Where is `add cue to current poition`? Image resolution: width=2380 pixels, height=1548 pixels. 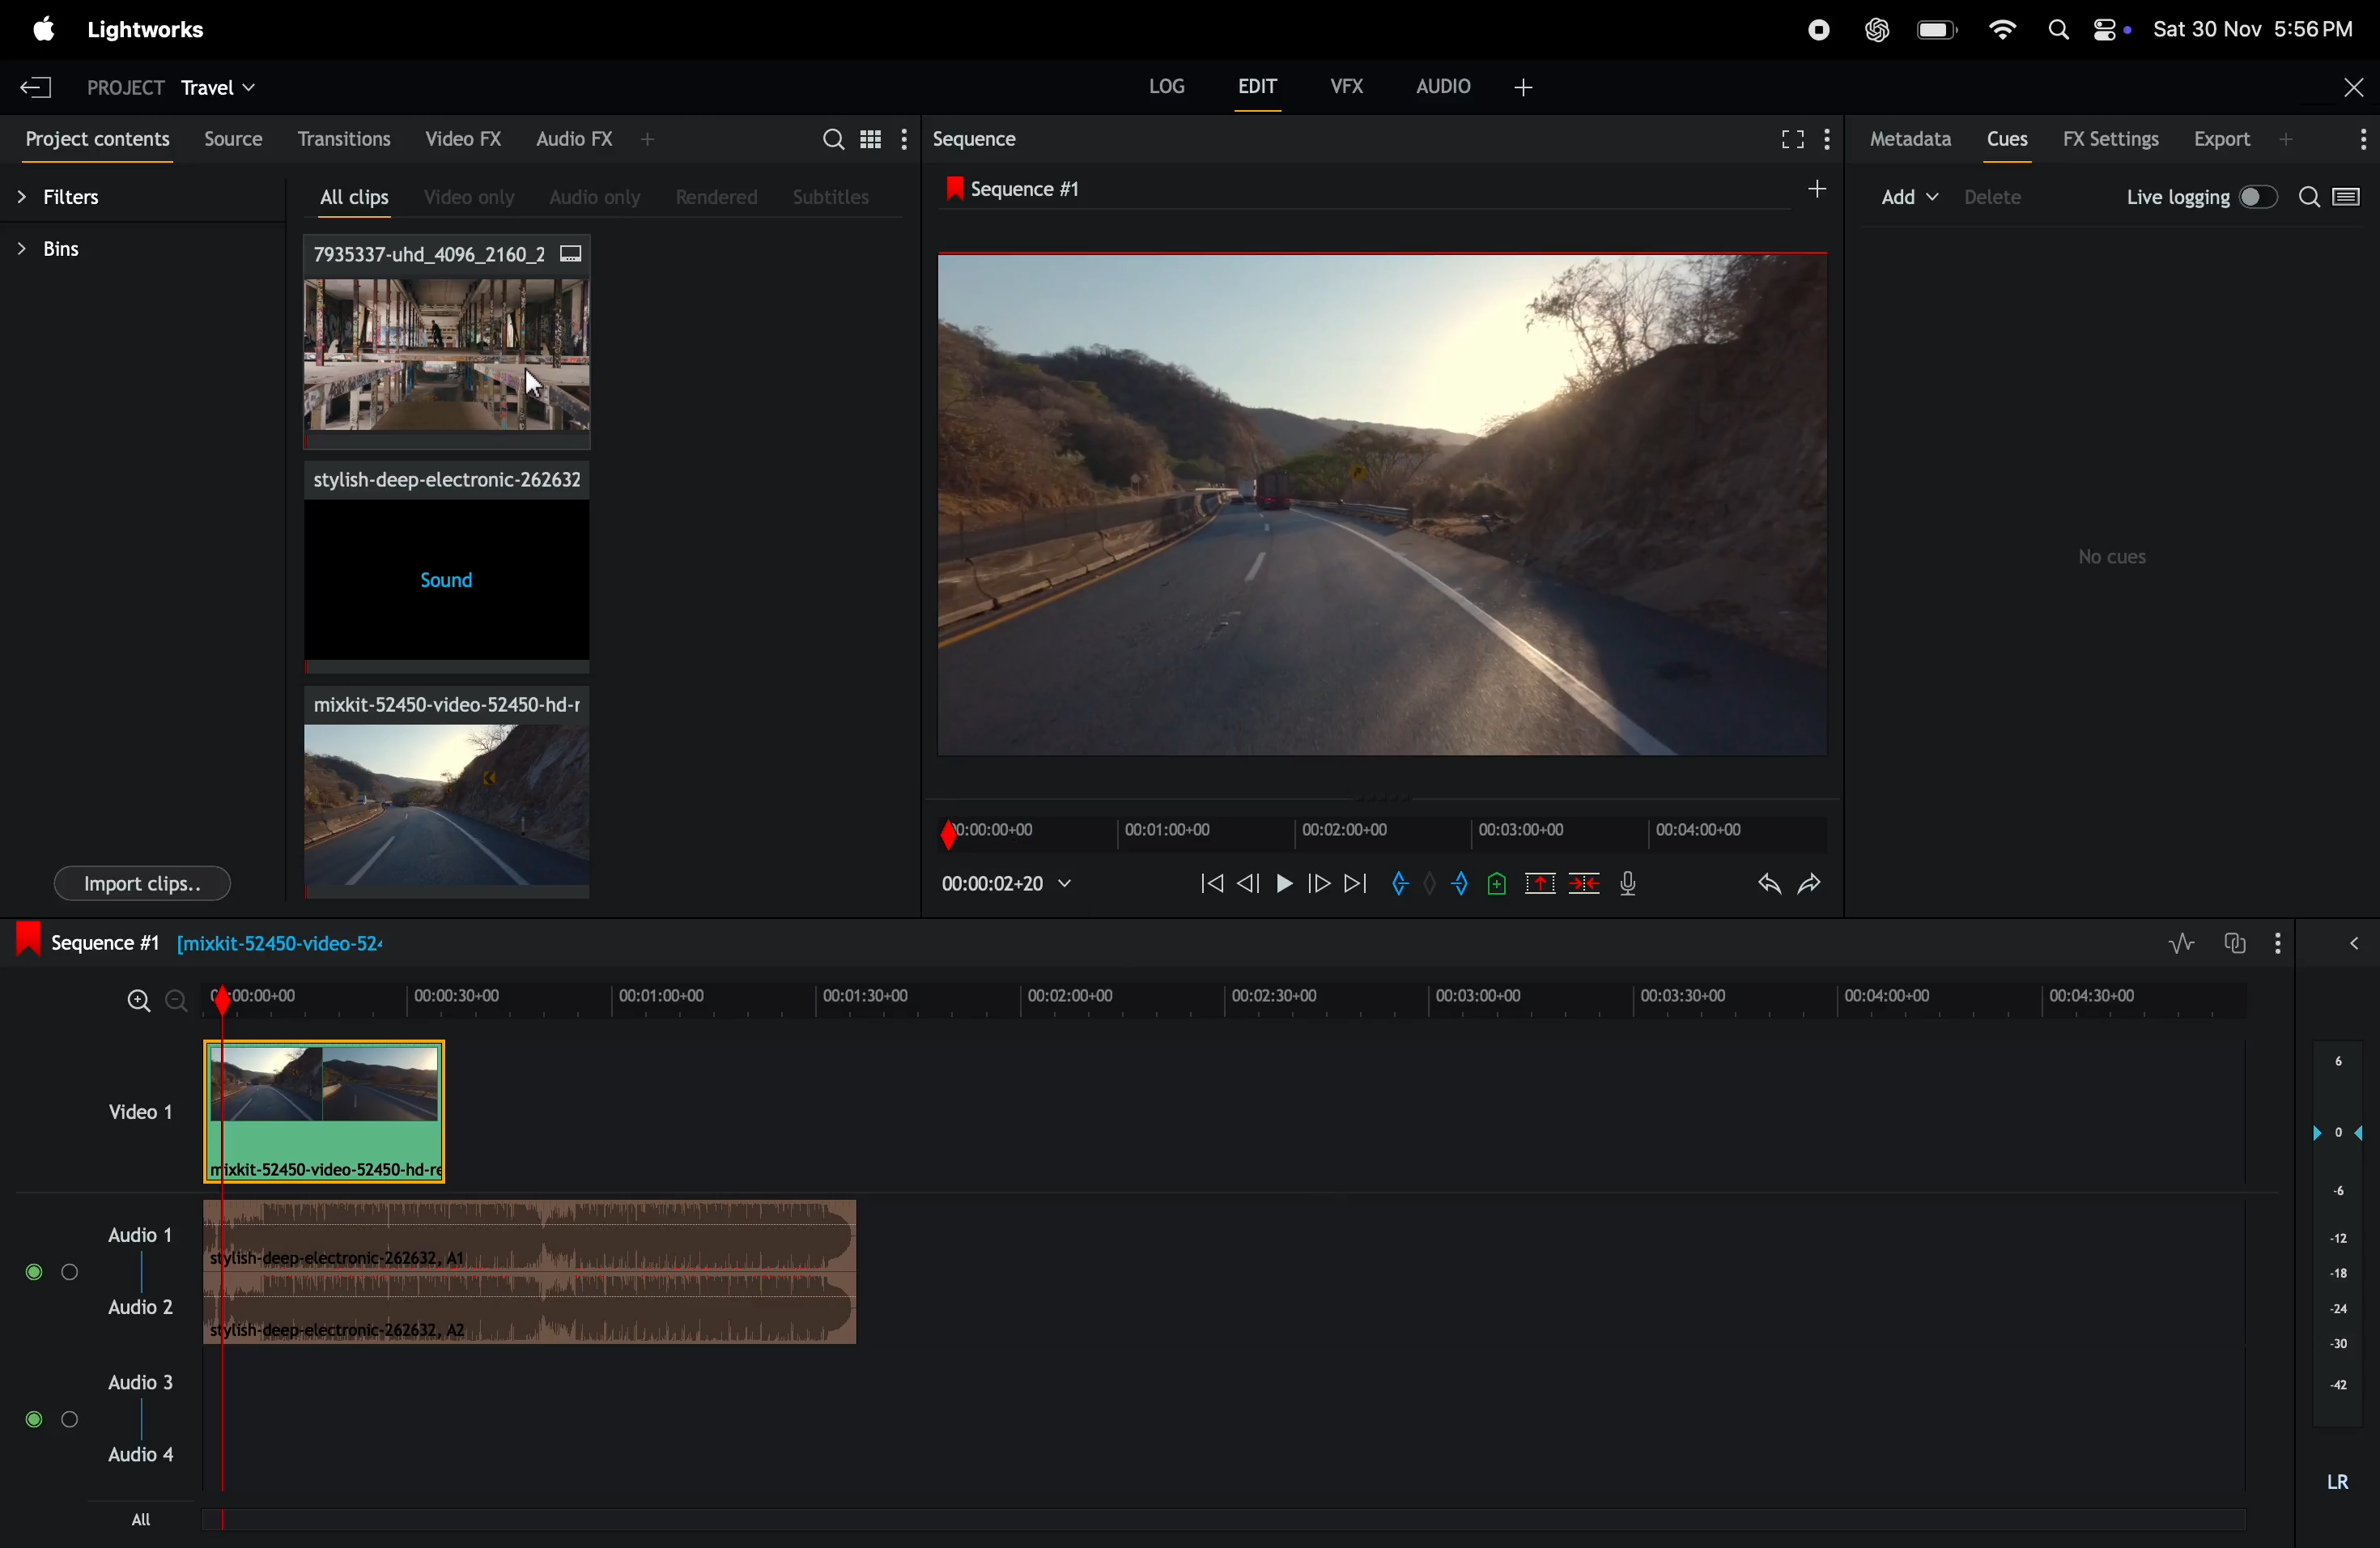 add cue to current poition is located at coordinates (1497, 883).